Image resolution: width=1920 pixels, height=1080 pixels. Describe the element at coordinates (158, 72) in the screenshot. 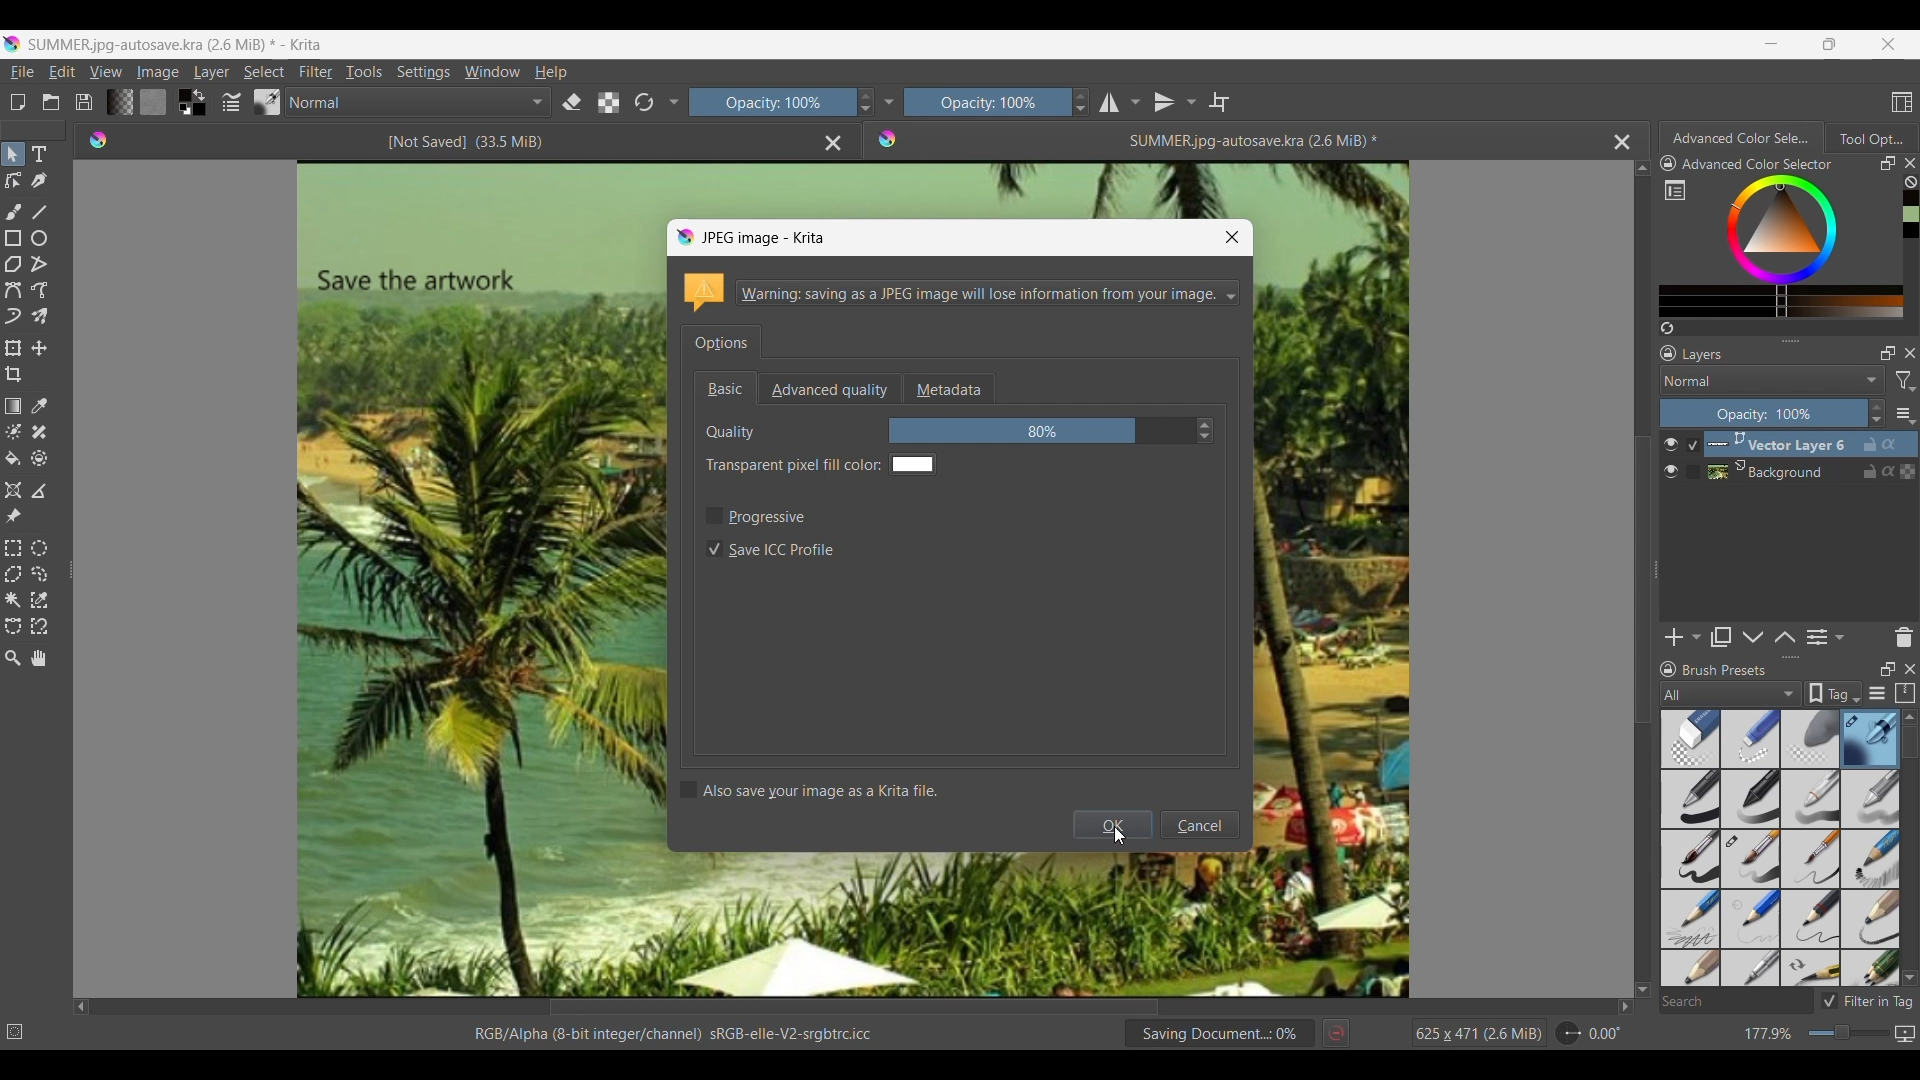

I see `Image` at that location.